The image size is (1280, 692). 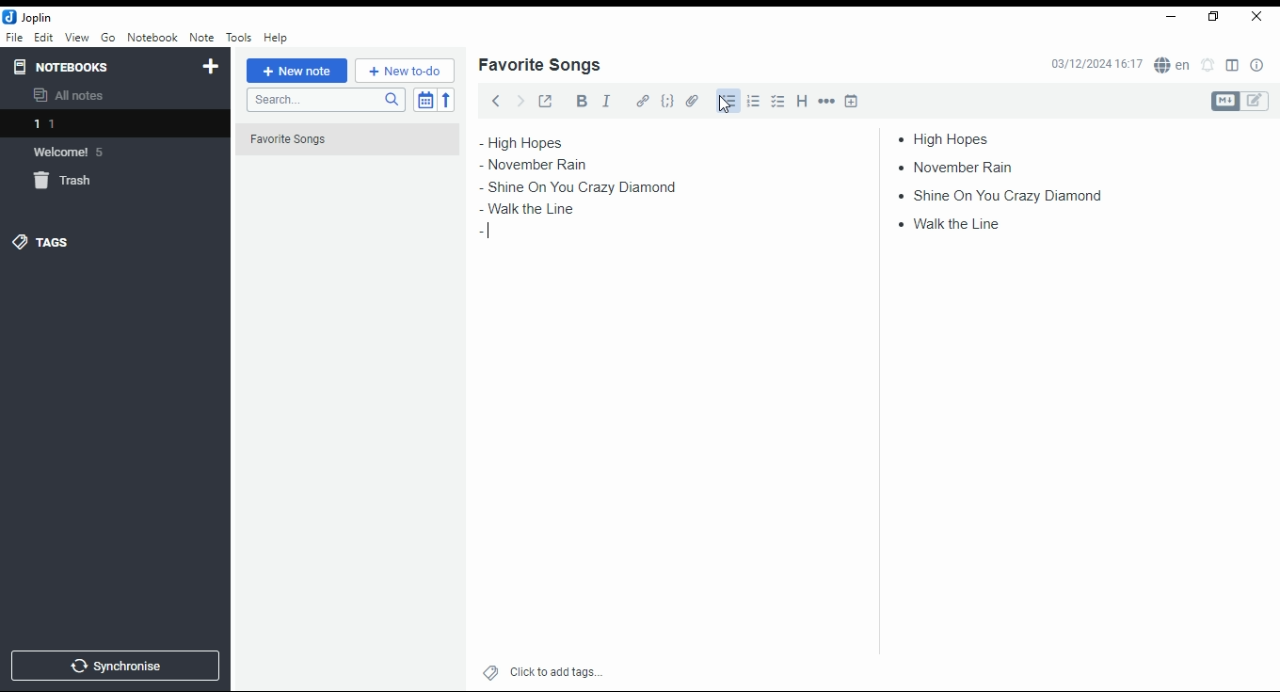 What do you see at coordinates (405, 71) in the screenshot?
I see `New to-do` at bounding box center [405, 71].